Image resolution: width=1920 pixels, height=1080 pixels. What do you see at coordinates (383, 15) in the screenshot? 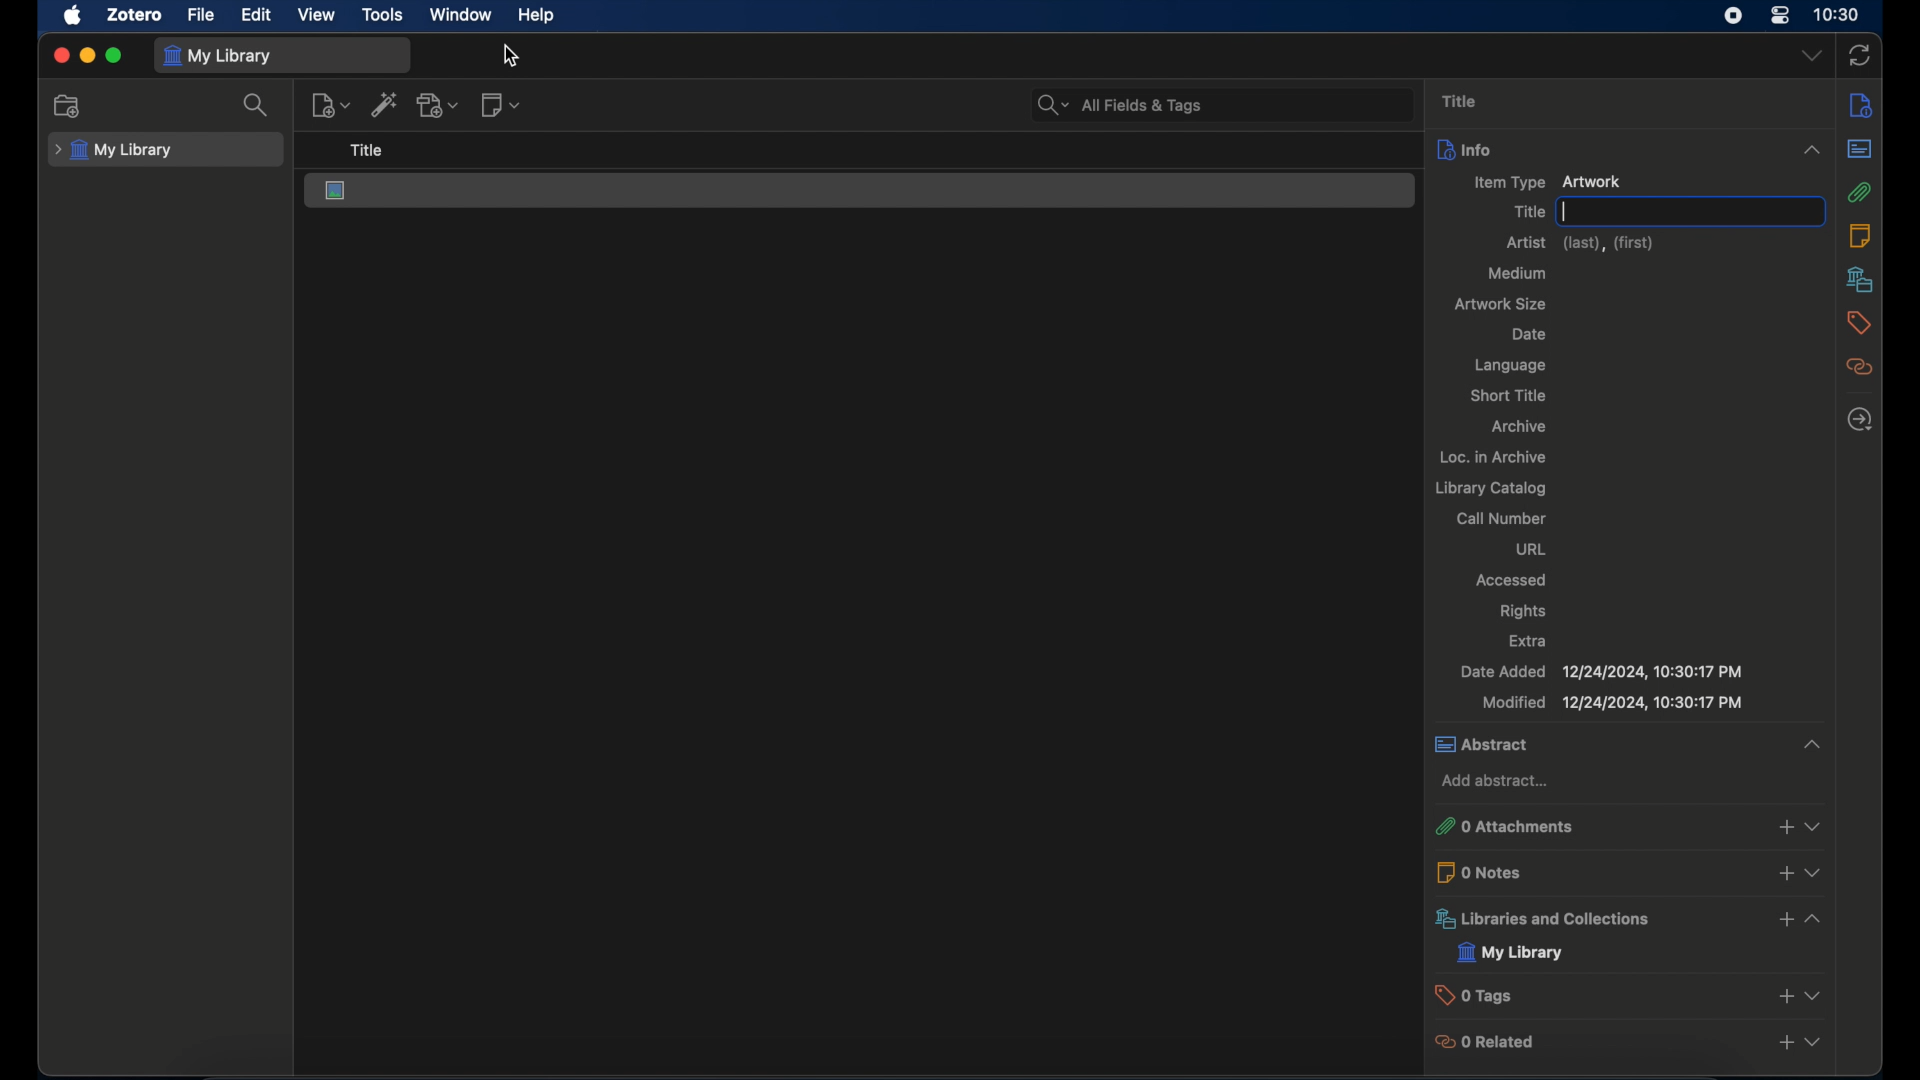
I see `tools` at bounding box center [383, 15].